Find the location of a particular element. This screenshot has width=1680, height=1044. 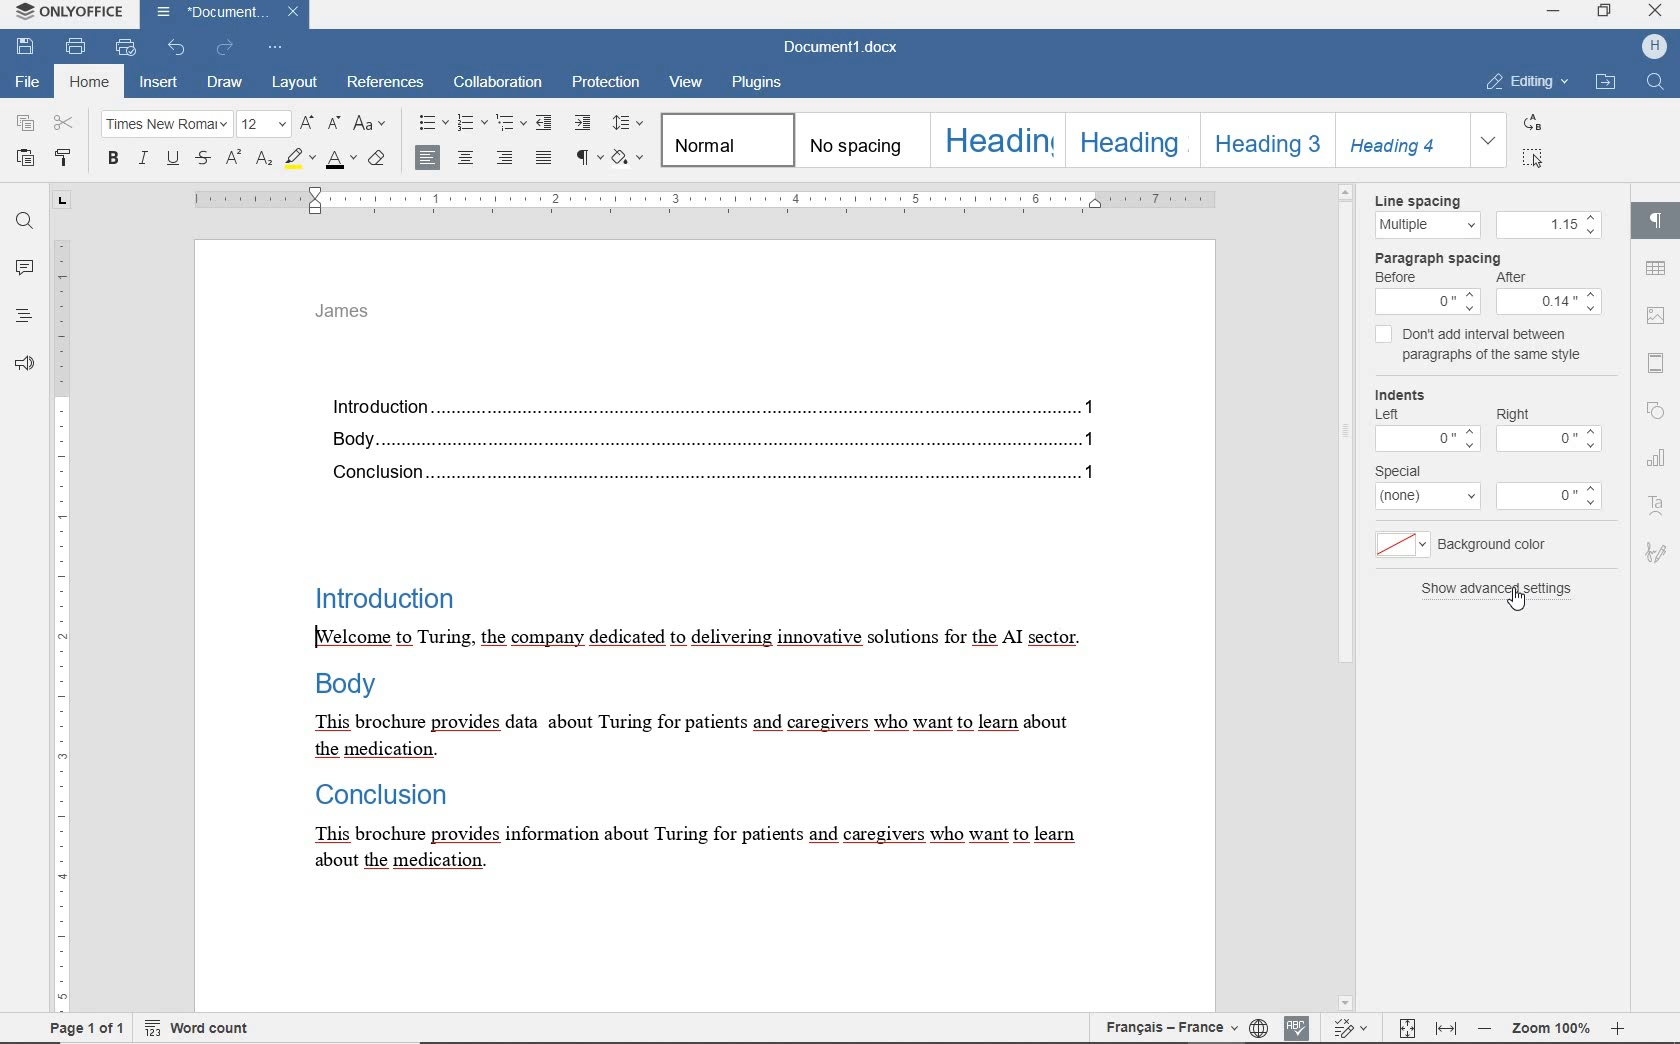

heading 3 is located at coordinates (1261, 141).